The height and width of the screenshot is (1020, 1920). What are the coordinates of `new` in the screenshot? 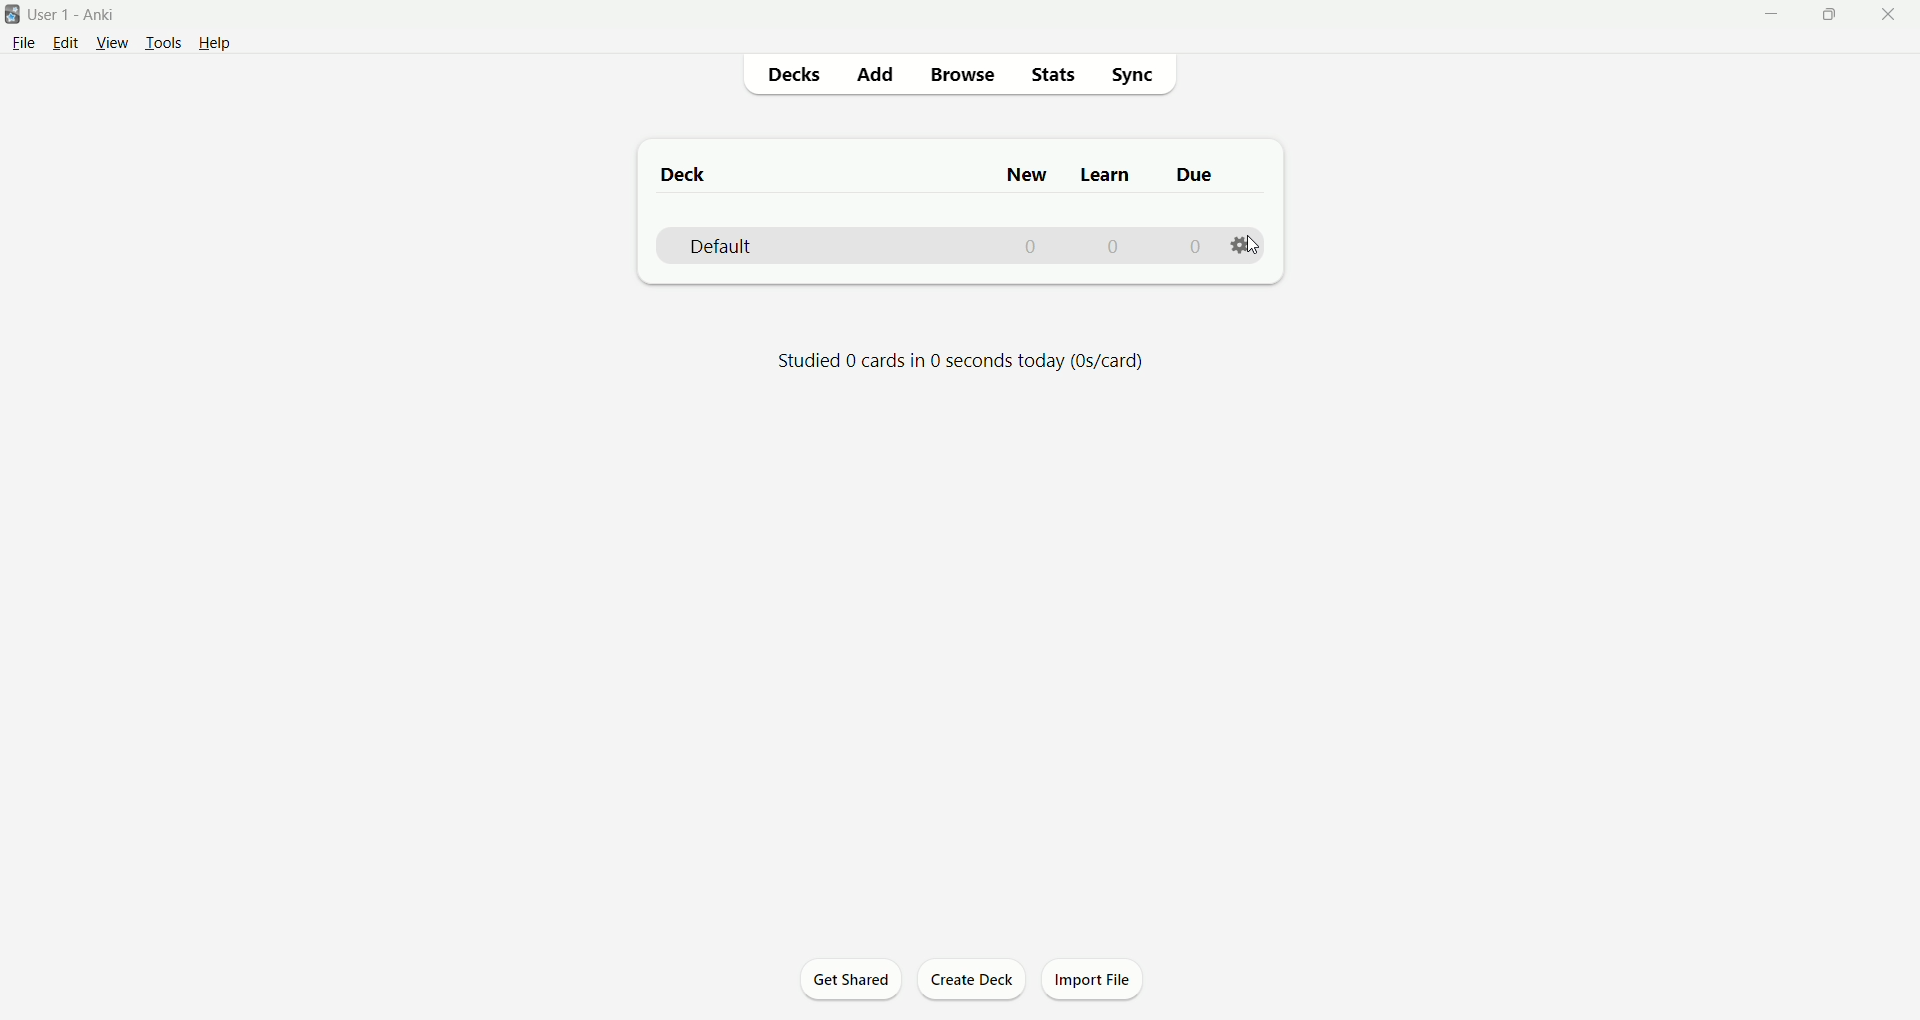 It's located at (1029, 174).